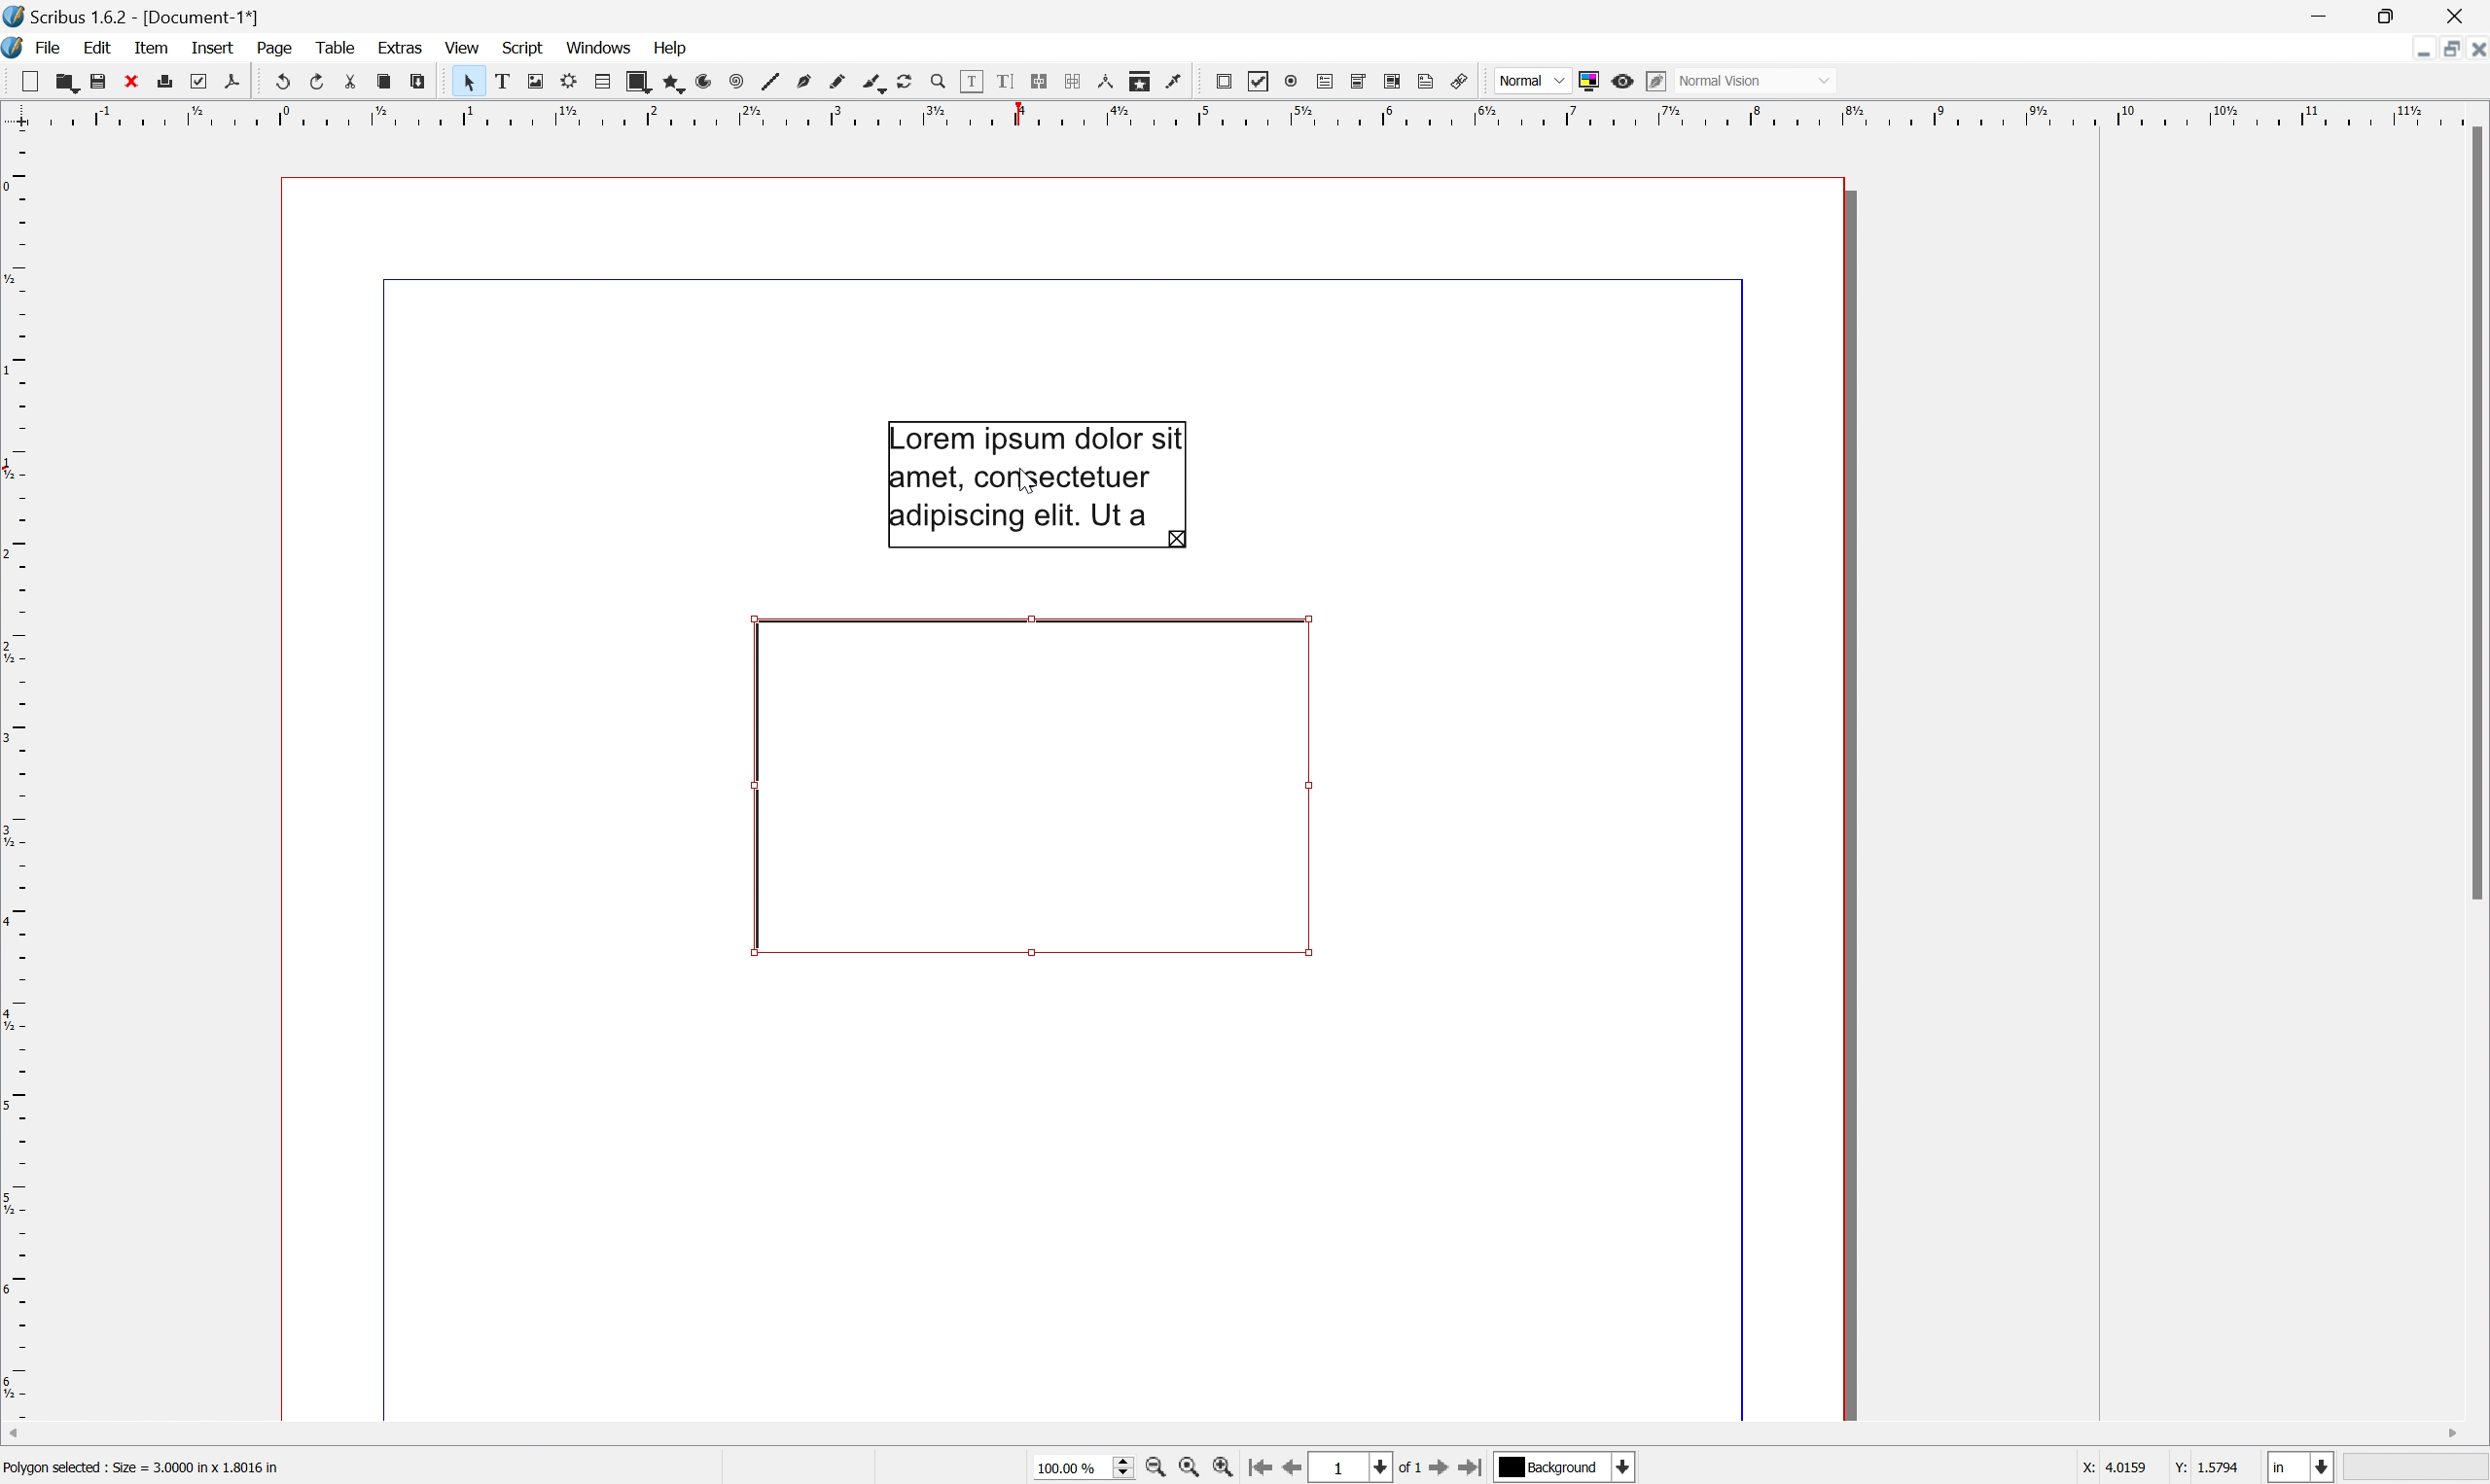 This screenshot has height=1484, width=2490. I want to click on PDF Checkbox, so click(1259, 81).